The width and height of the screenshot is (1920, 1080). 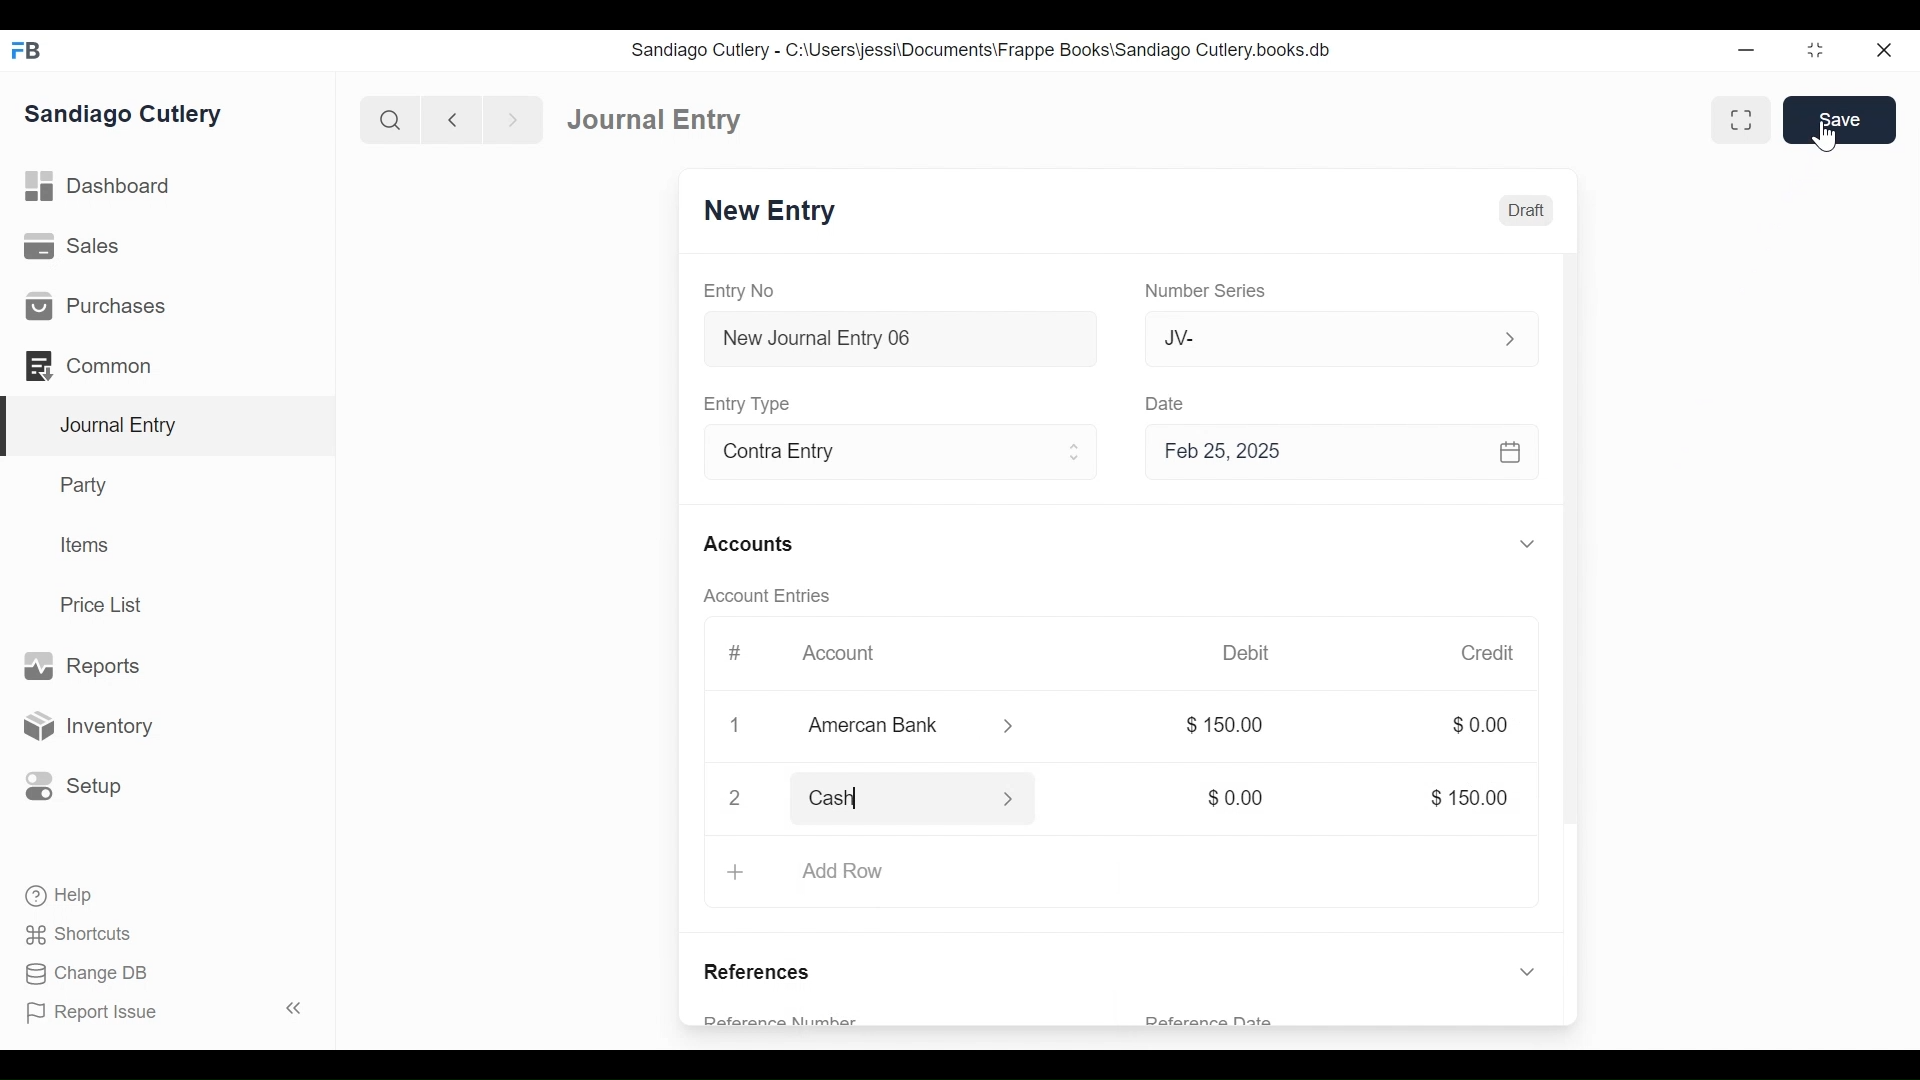 What do you see at coordinates (1246, 653) in the screenshot?
I see `Debit` at bounding box center [1246, 653].